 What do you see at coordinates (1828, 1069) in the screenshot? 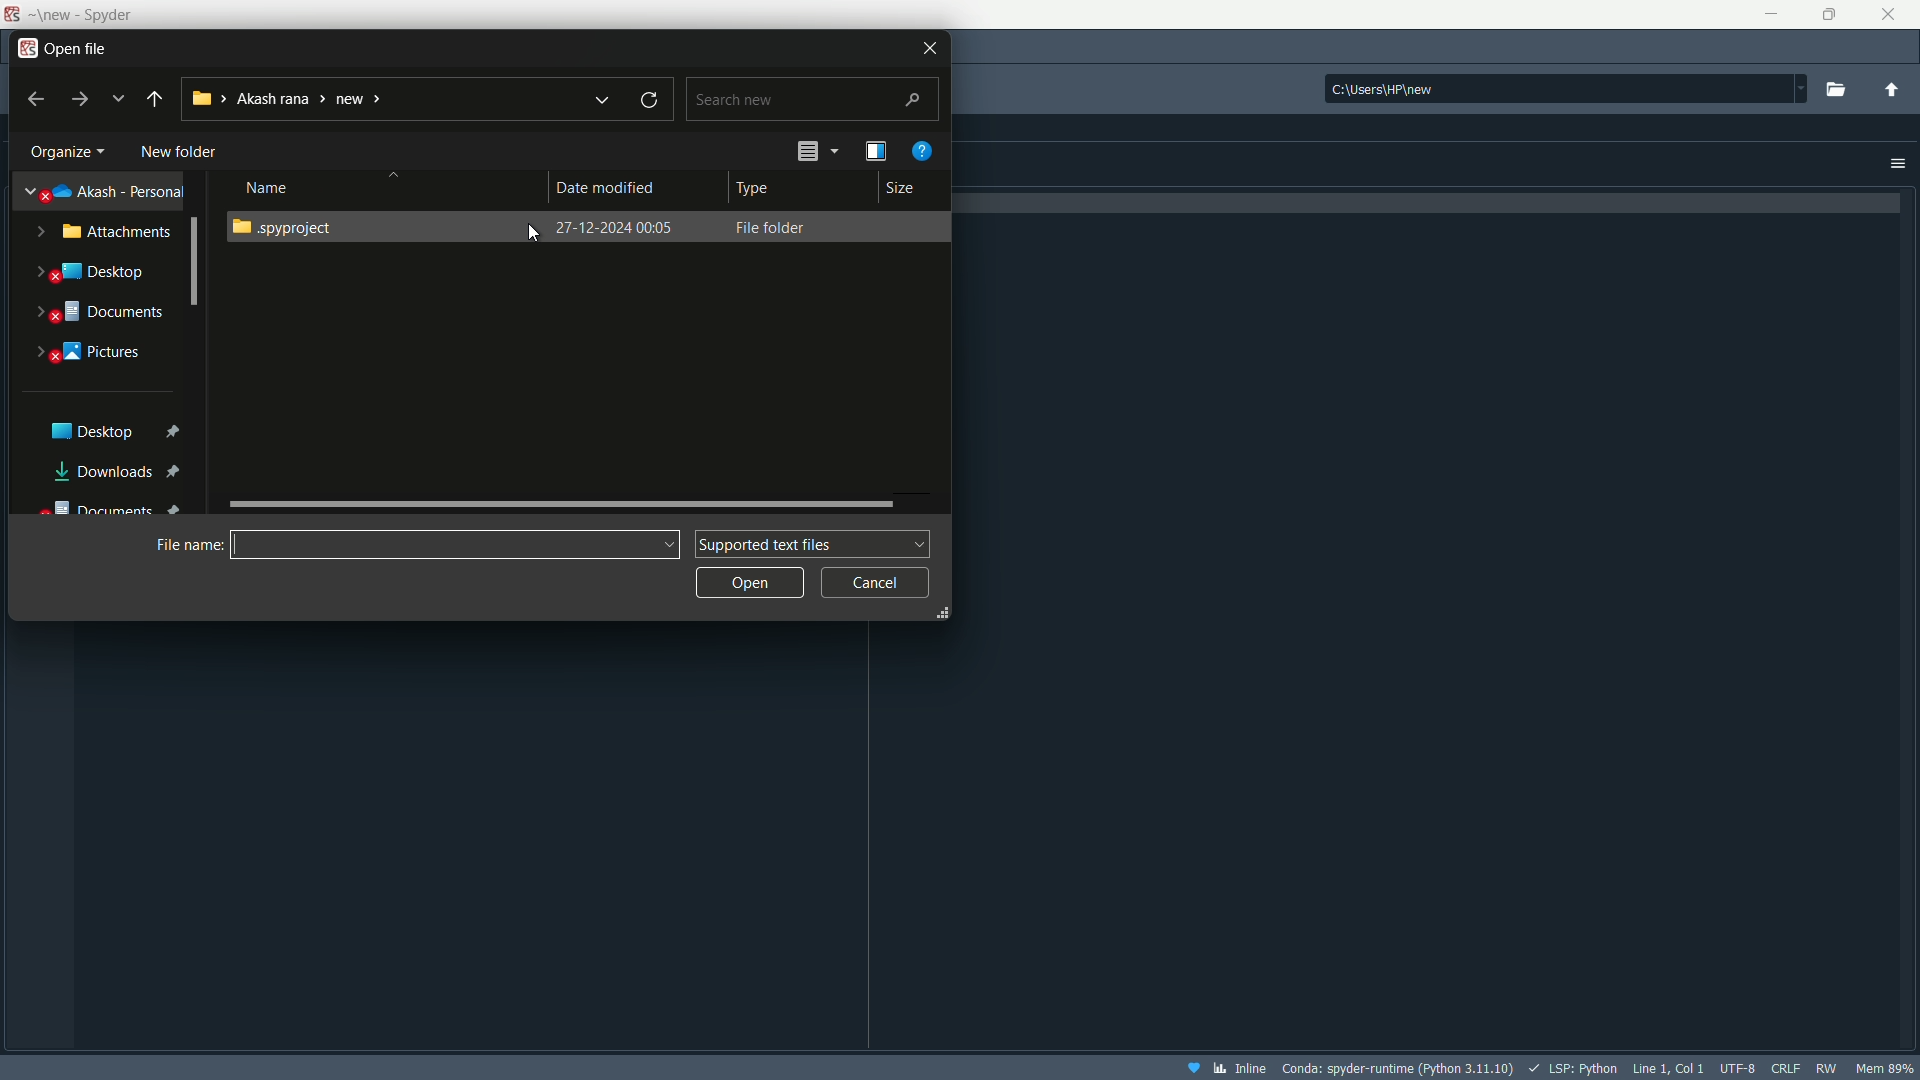
I see `rw` at bounding box center [1828, 1069].